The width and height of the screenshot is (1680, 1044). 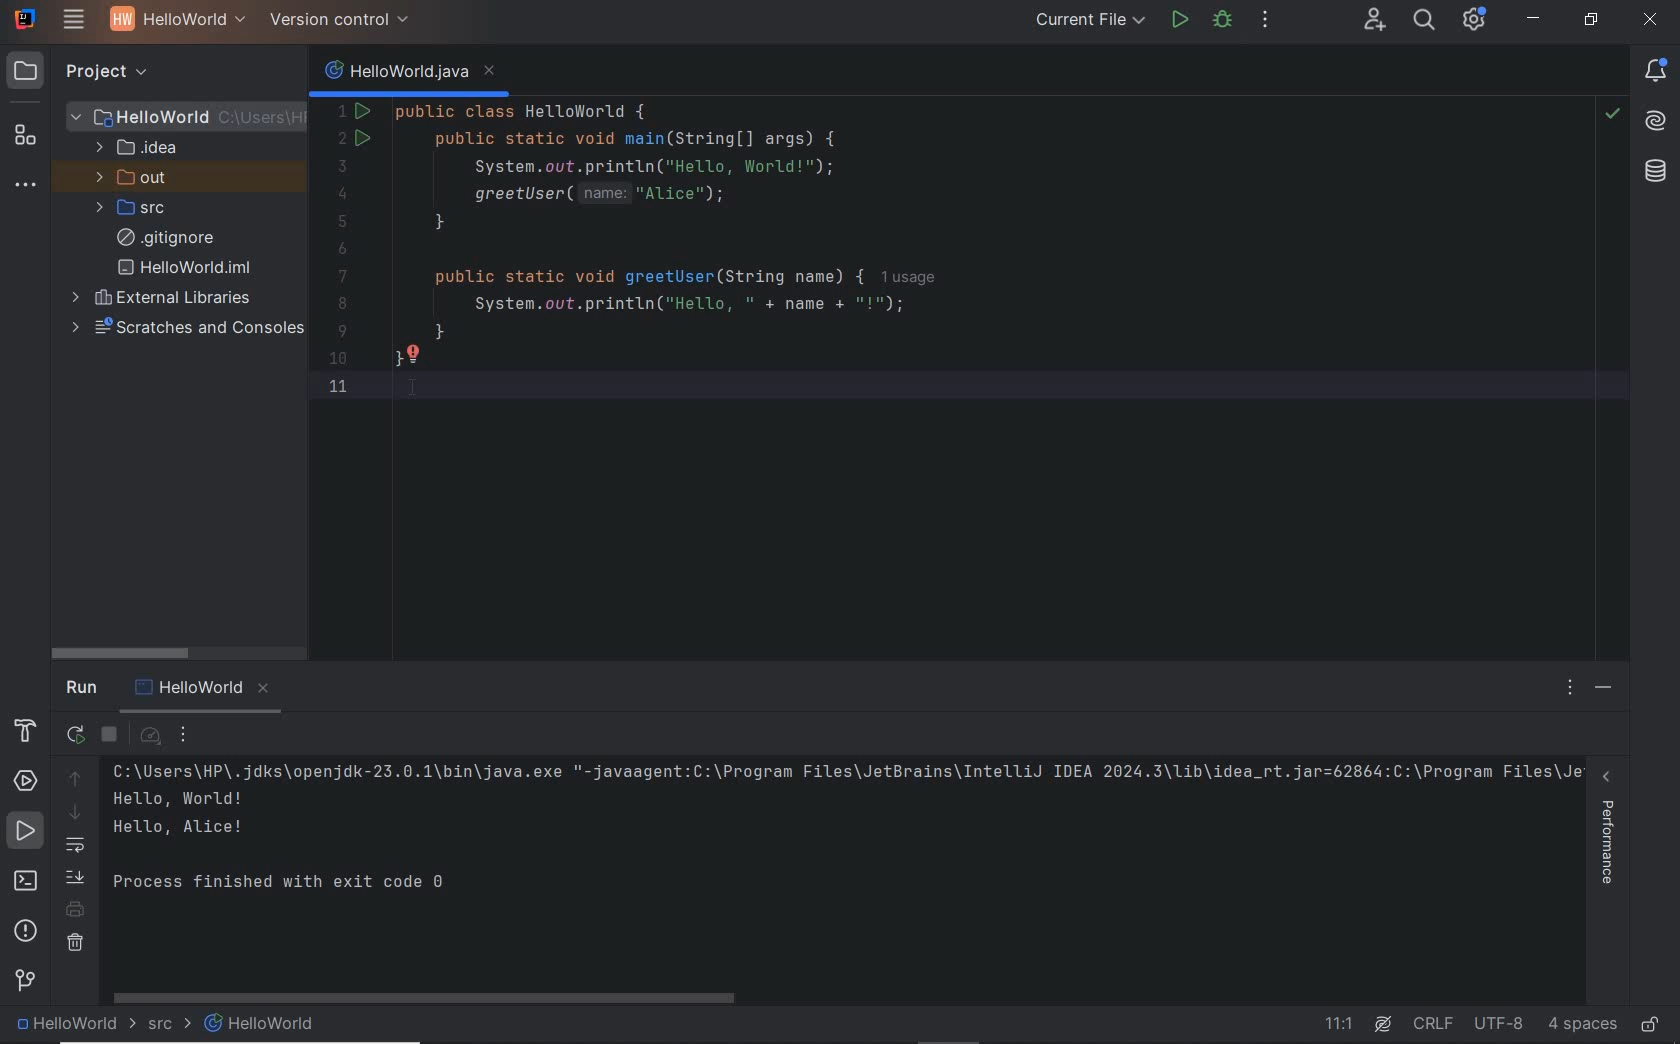 What do you see at coordinates (30, 732) in the screenshot?
I see `build` at bounding box center [30, 732].